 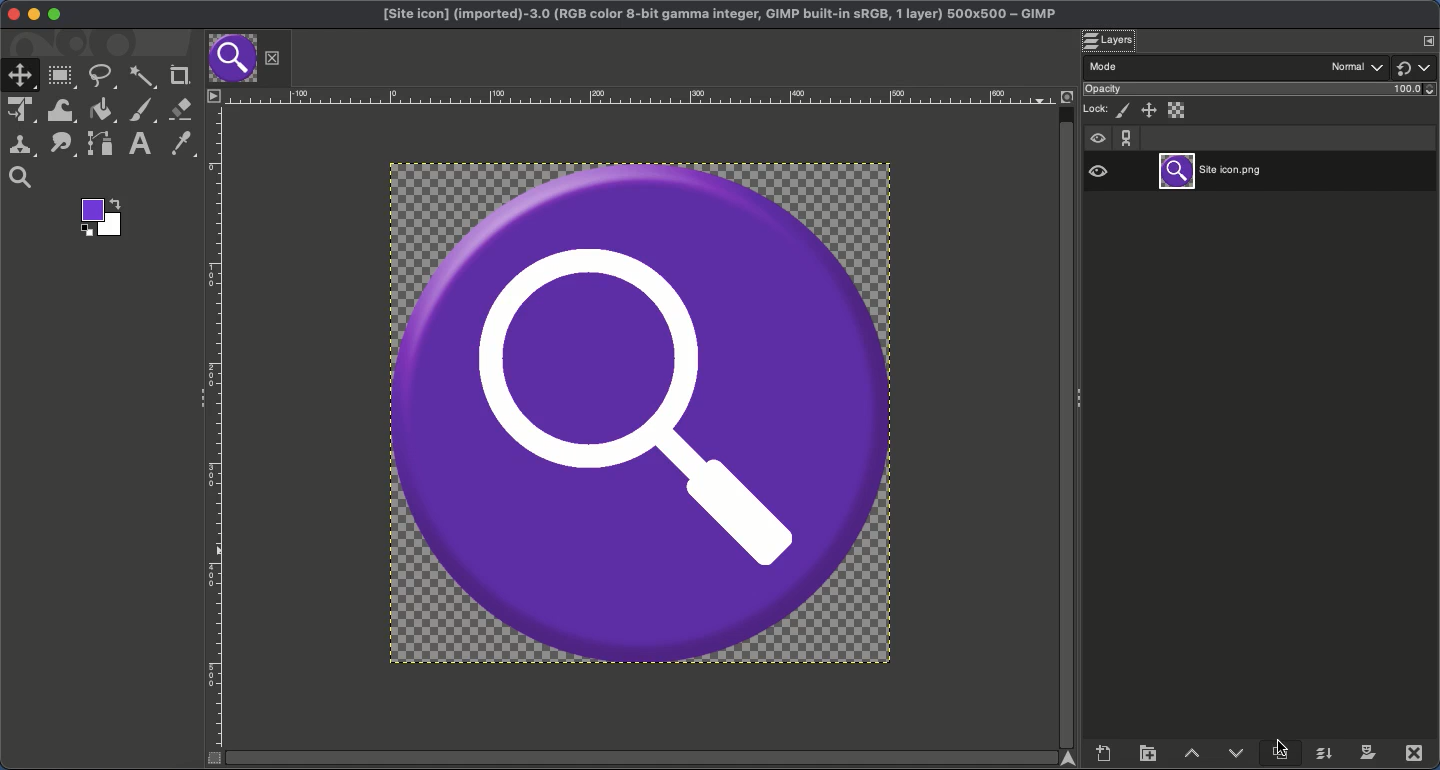 What do you see at coordinates (1191, 751) in the screenshot?
I see `Raise layer` at bounding box center [1191, 751].